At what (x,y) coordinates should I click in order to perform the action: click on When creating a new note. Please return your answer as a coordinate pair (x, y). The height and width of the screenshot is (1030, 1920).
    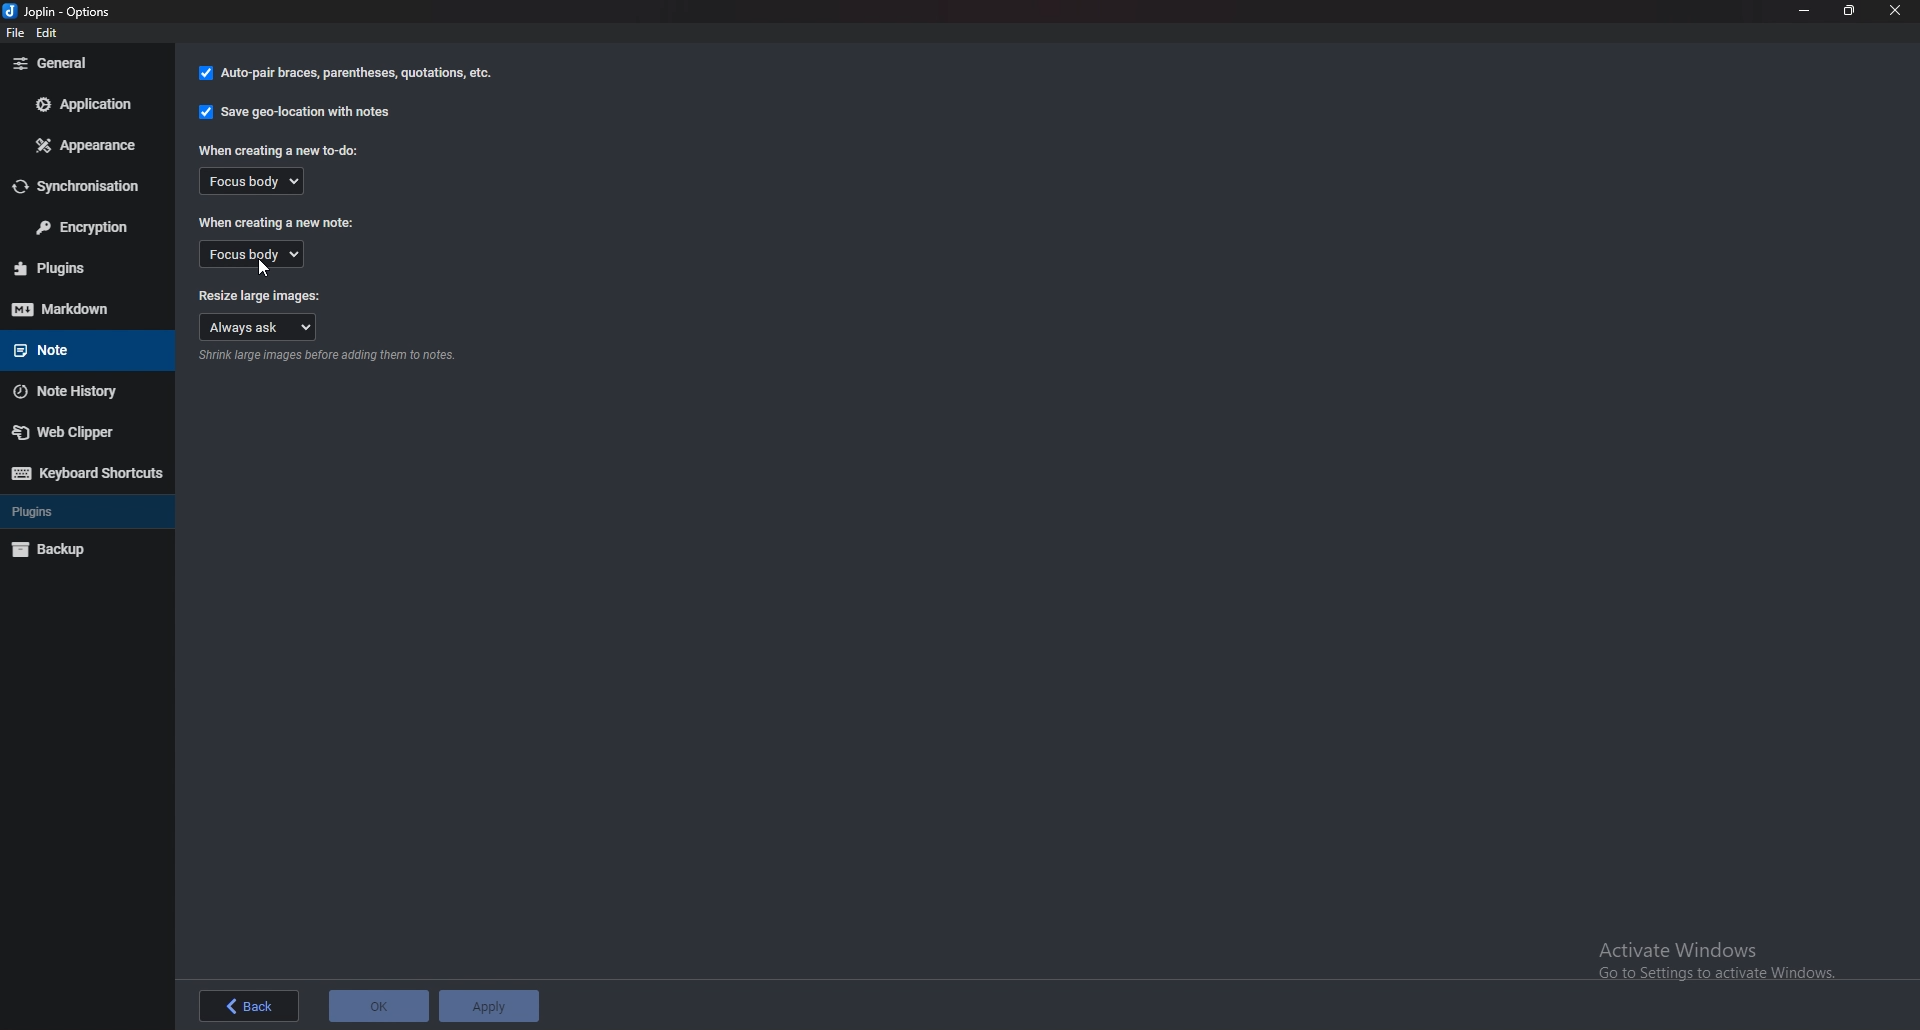
    Looking at the image, I should click on (276, 223).